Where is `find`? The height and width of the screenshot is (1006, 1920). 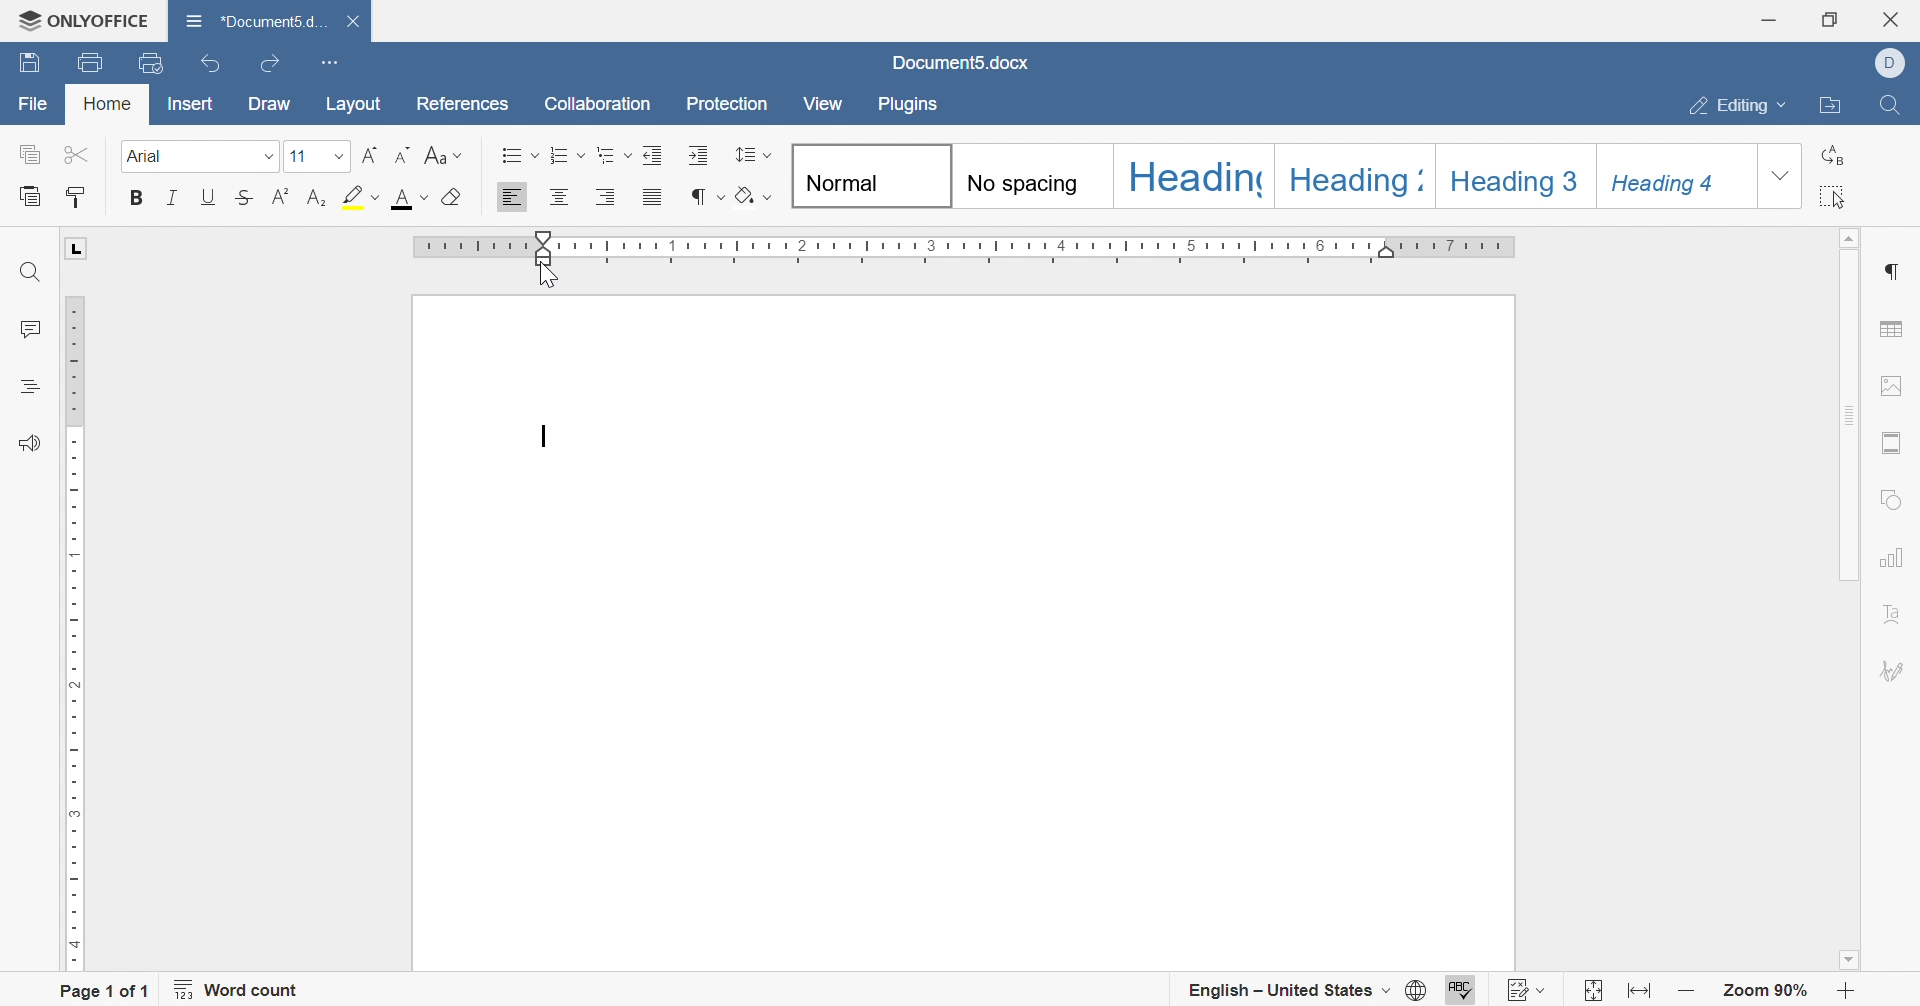 find is located at coordinates (30, 271).